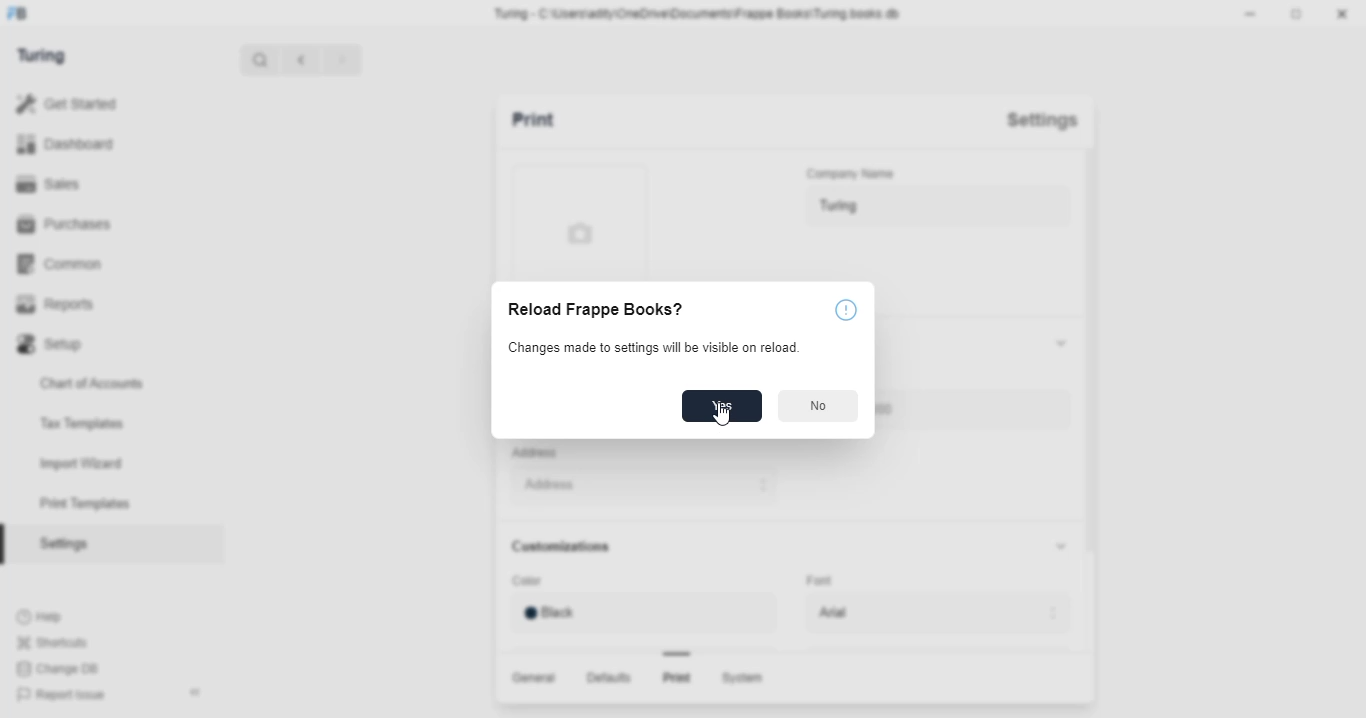 The height and width of the screenshot is (718, 1366). Describe the element at coordinates (110, 424) in the screenshot. I see `Tax Templates` at that location.